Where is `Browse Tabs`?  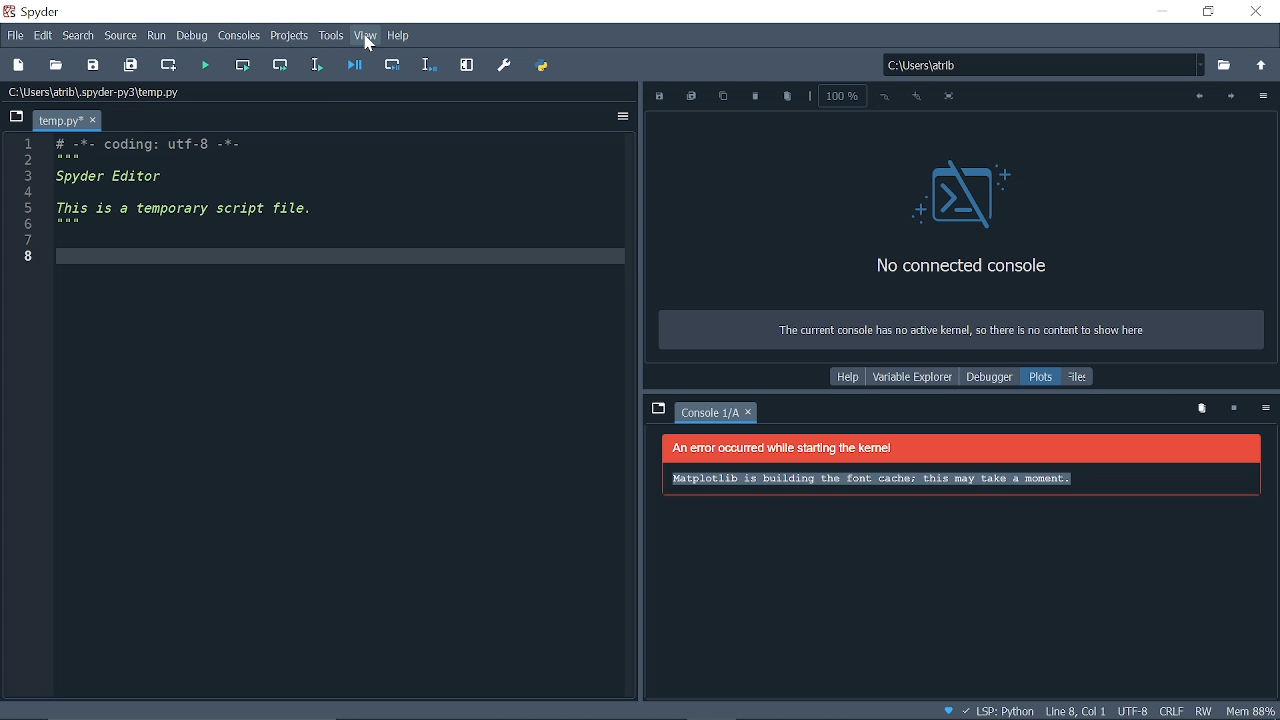 Browse Tabs is located at coordinates (14, 115).